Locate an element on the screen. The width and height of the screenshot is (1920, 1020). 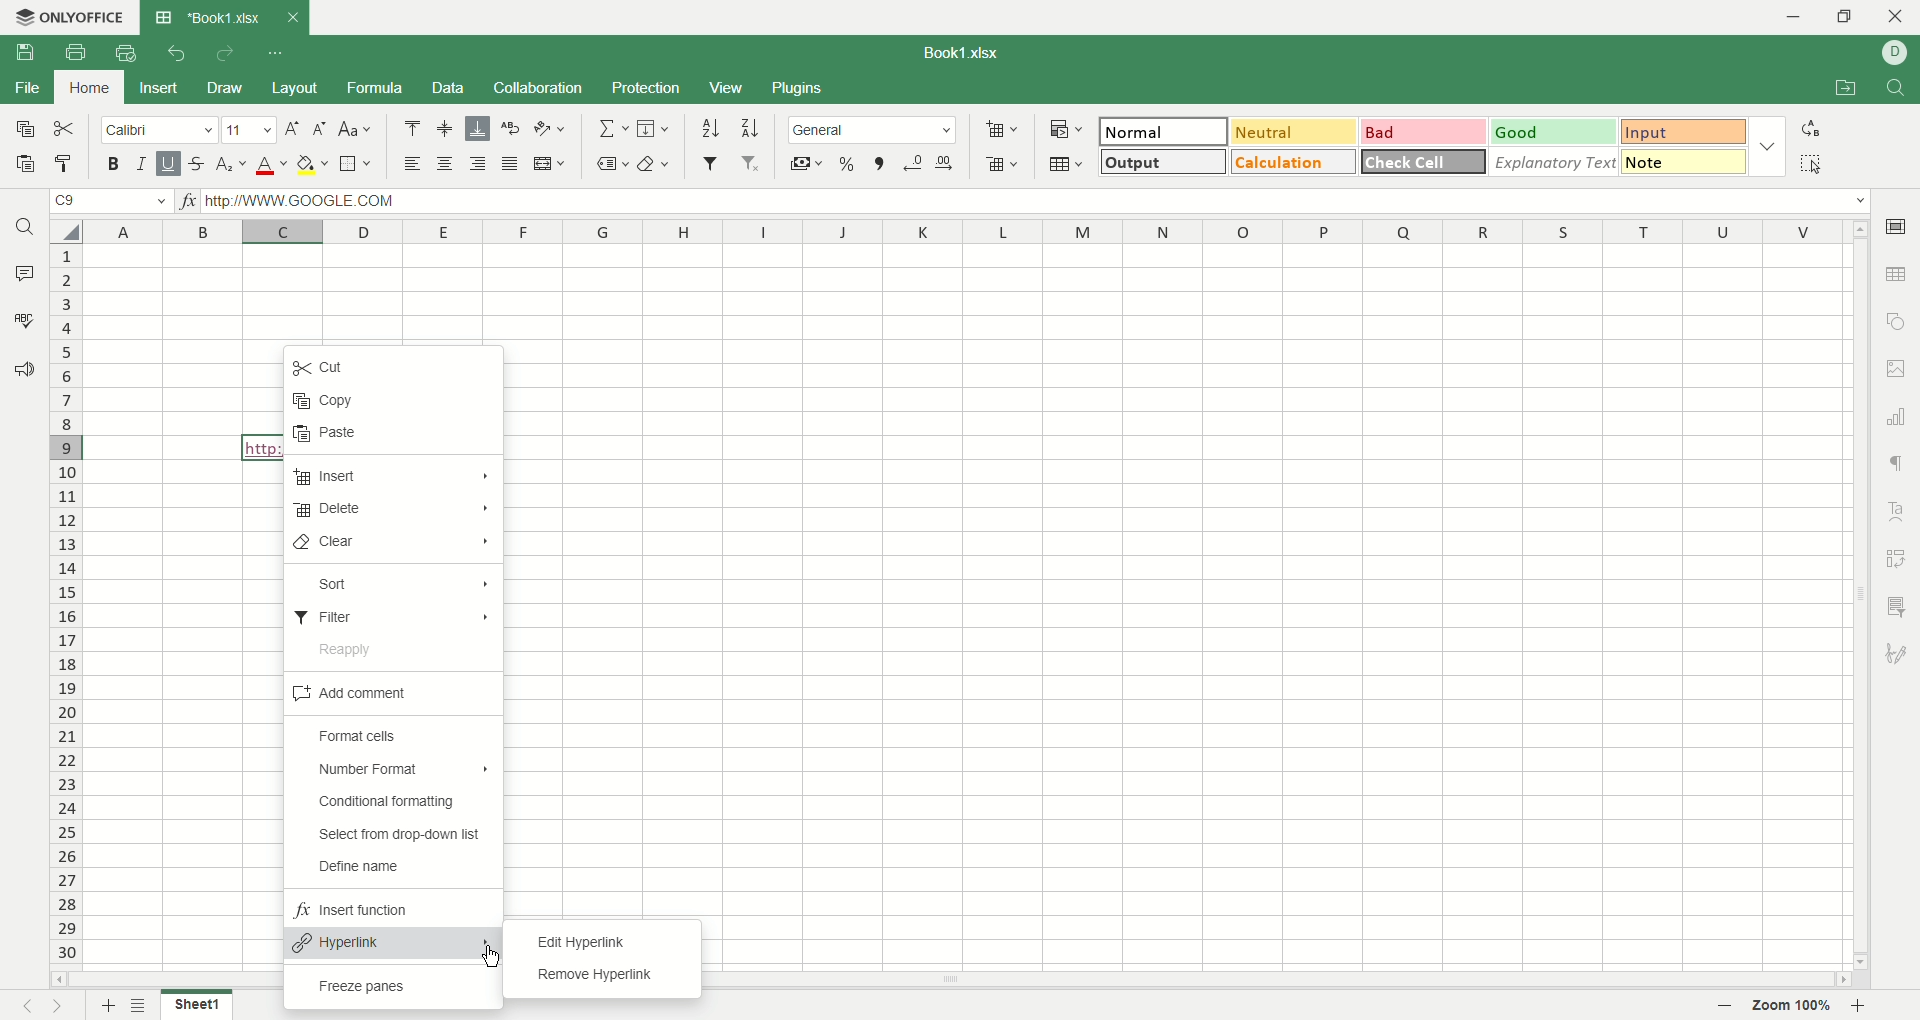
draw is located at coordinates (225, 88).